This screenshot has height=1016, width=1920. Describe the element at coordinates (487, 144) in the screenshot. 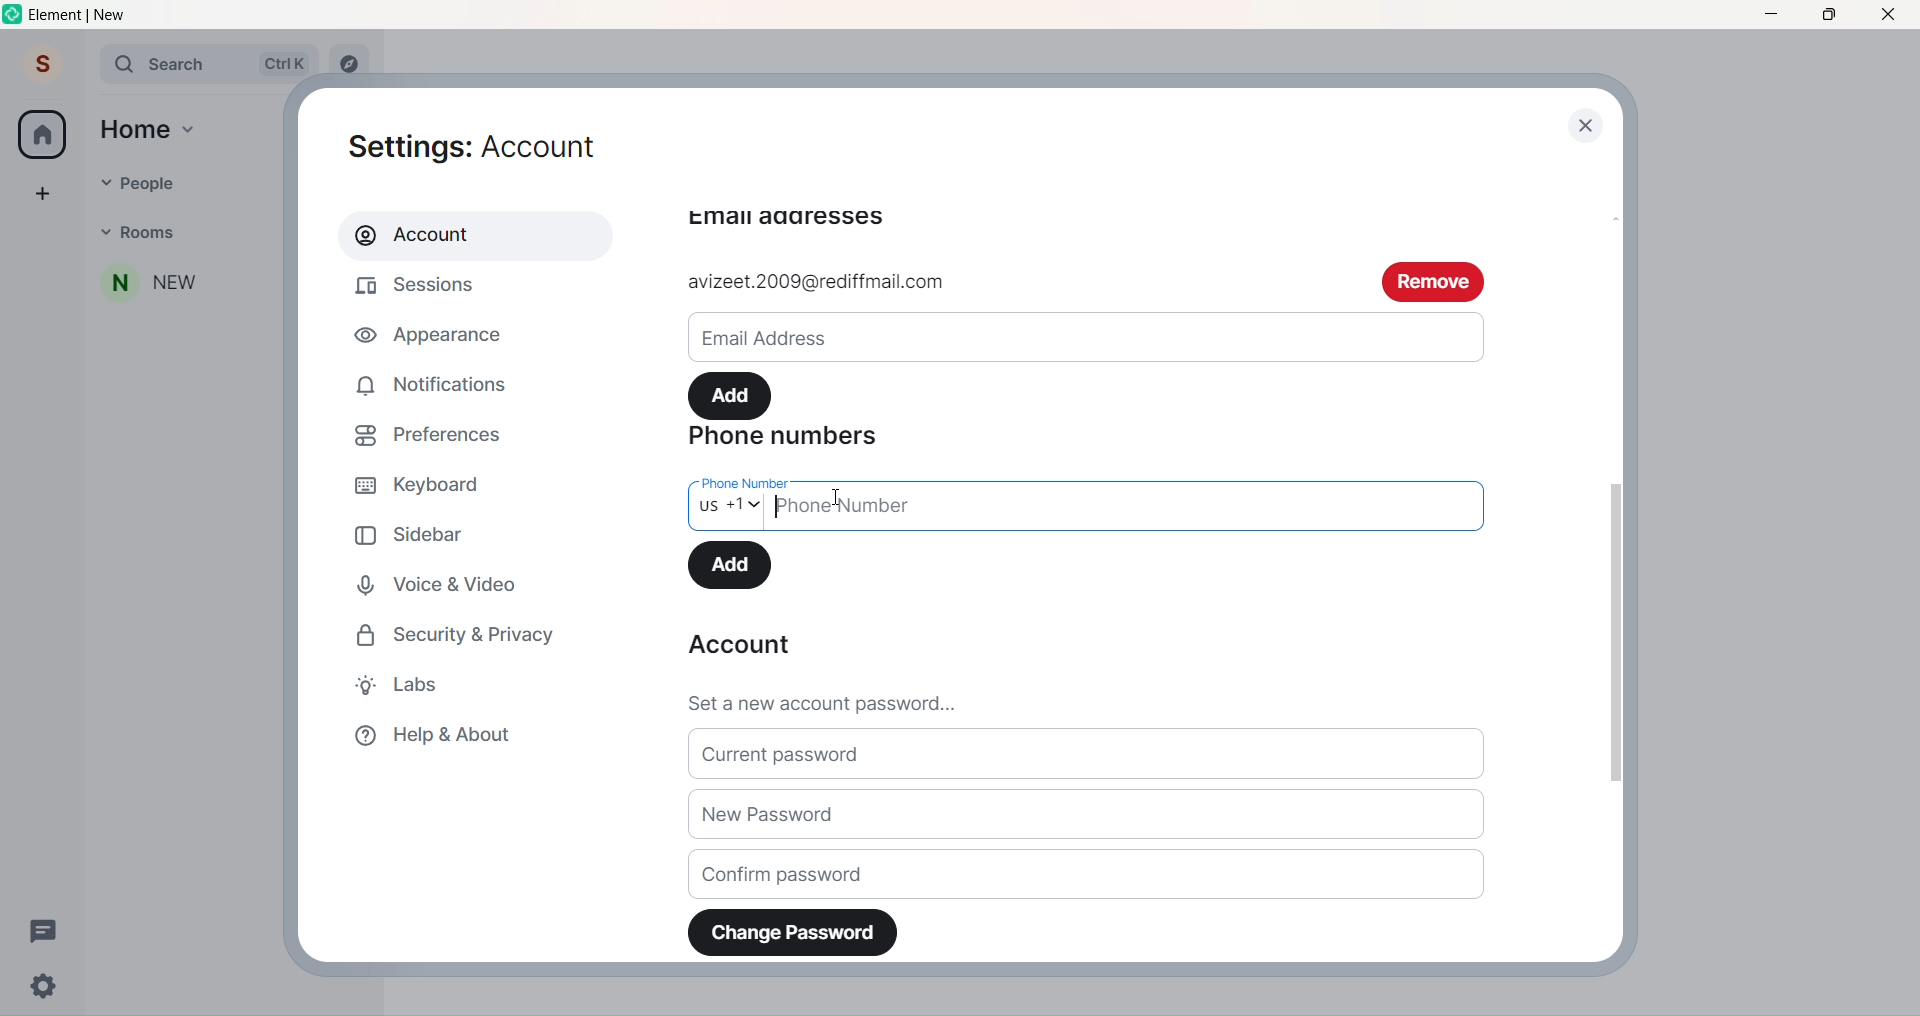

I see `Settings` at that location.